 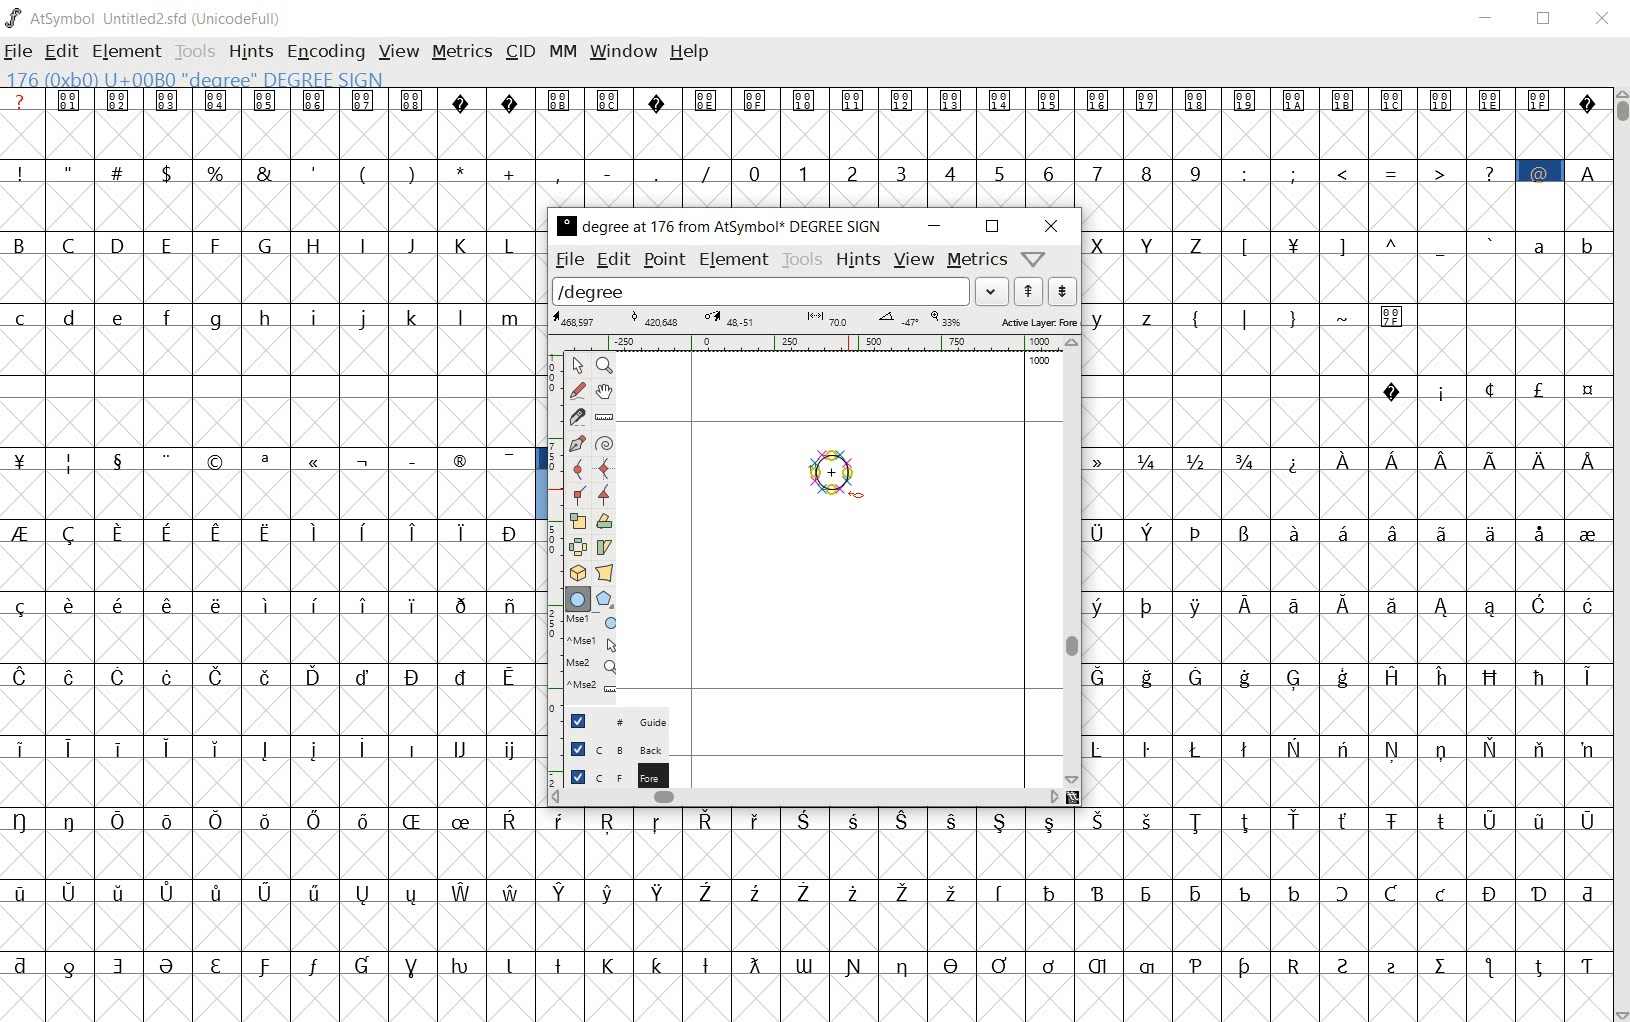 What do you see at coordinates (856, 496) in the screenshot?
I see `Ellipse tool/cursor location` at bounding box center [856, 496].